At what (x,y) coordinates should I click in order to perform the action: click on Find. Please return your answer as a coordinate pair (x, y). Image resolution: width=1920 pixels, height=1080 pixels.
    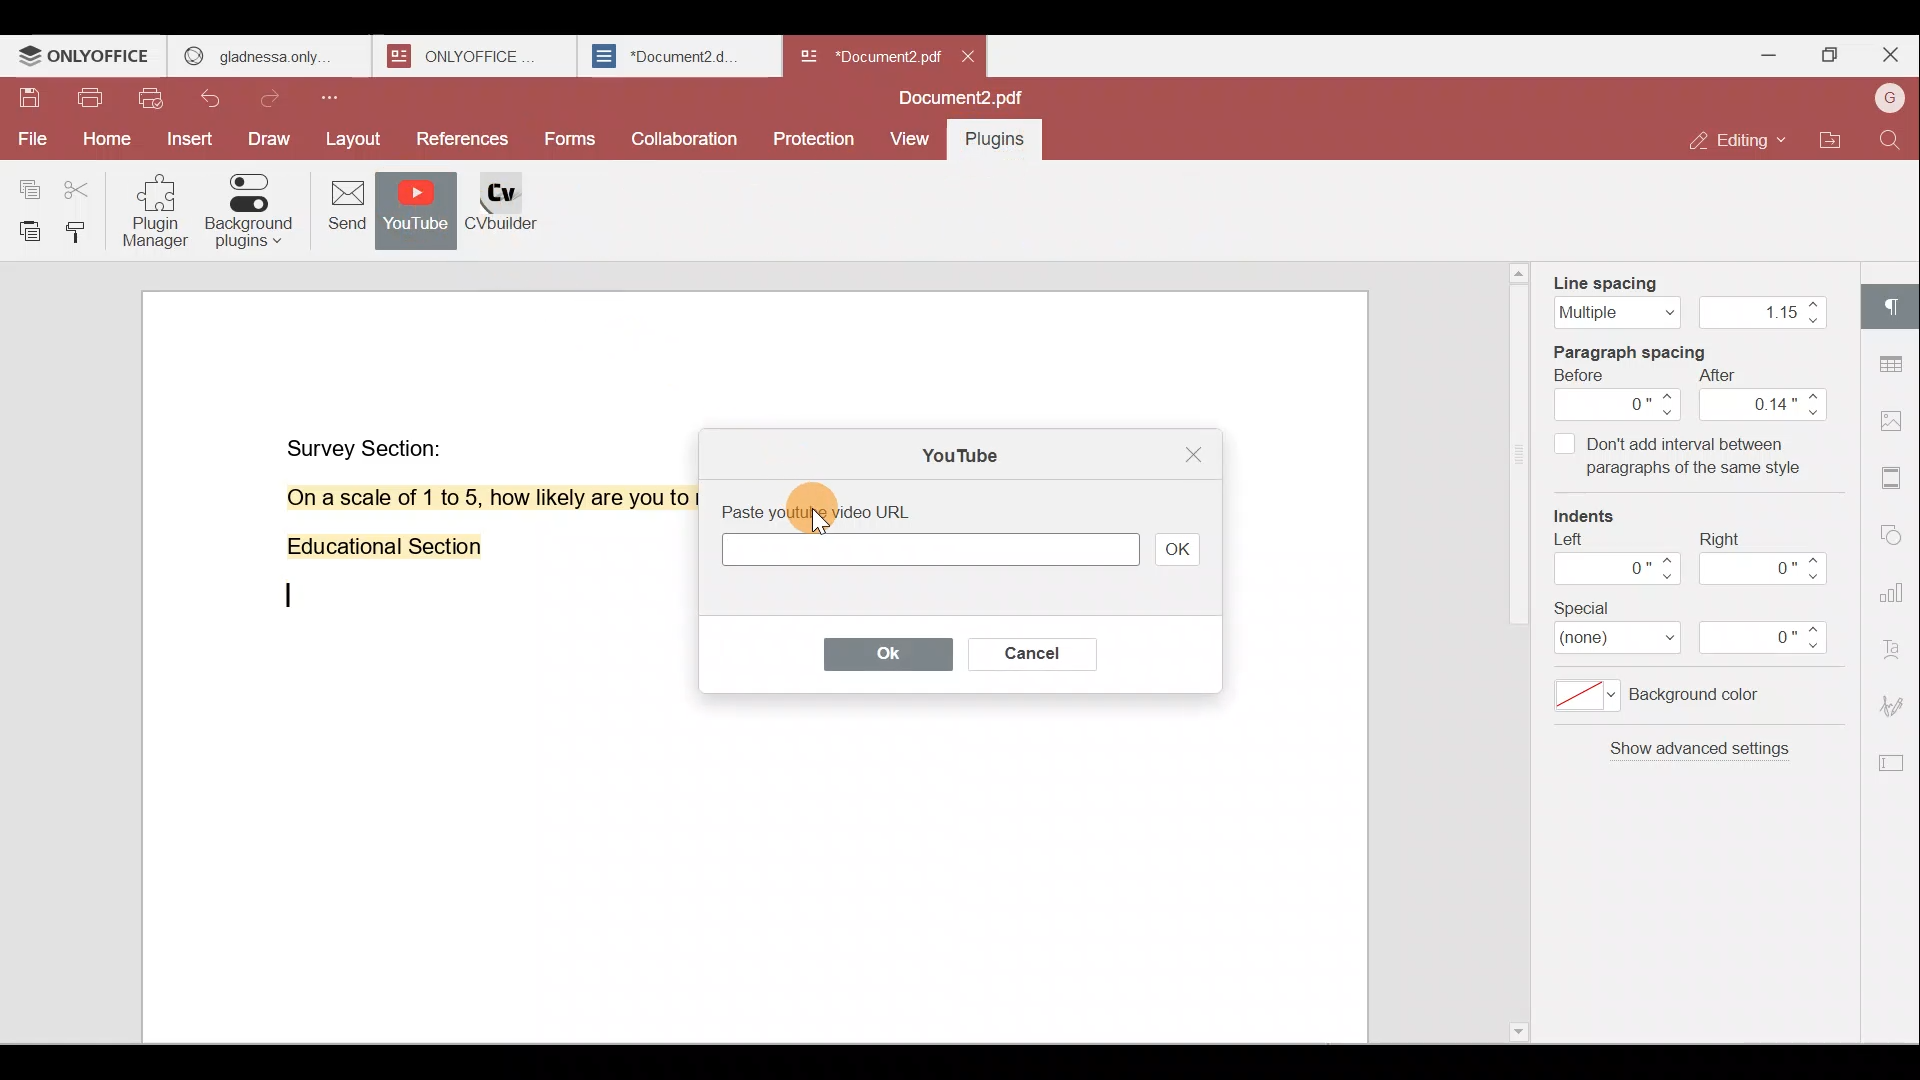
    Looking at the image, I should click on (1894, 140).